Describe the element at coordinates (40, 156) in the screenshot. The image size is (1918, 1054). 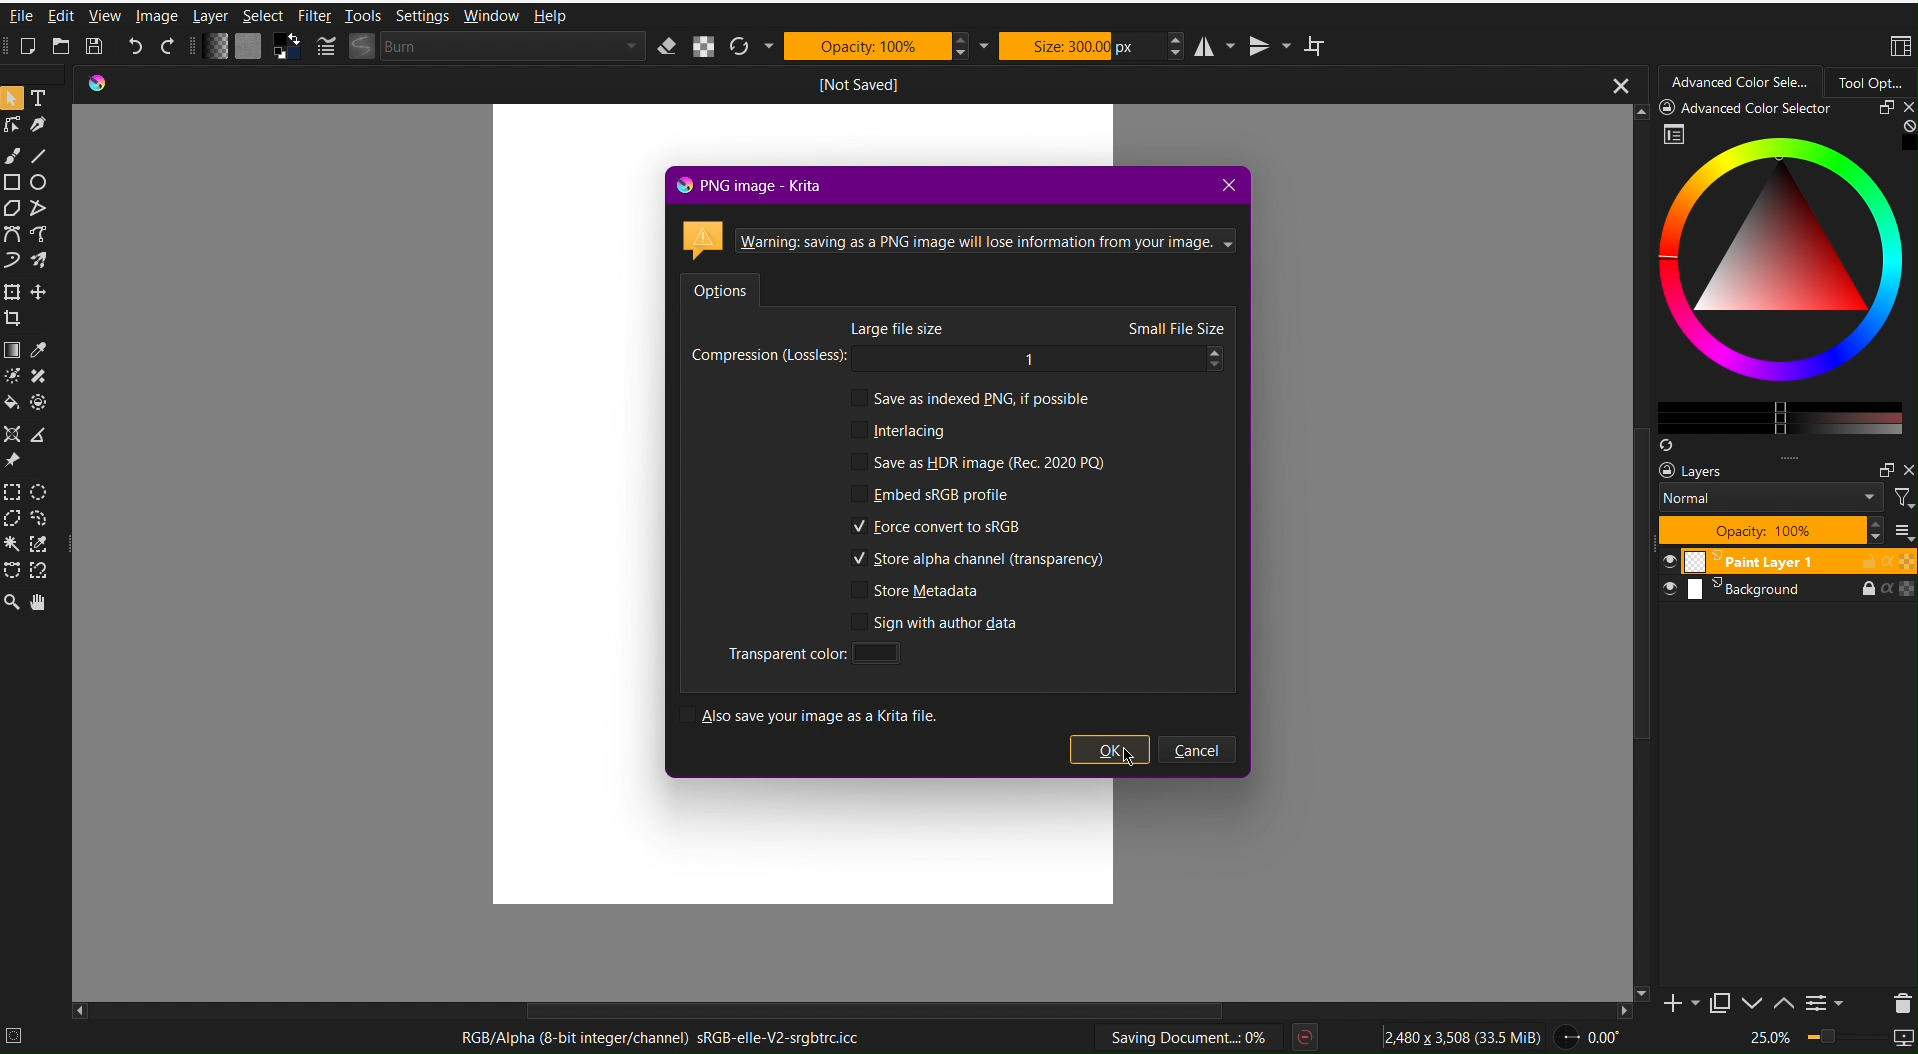
I see `Line` at that location.